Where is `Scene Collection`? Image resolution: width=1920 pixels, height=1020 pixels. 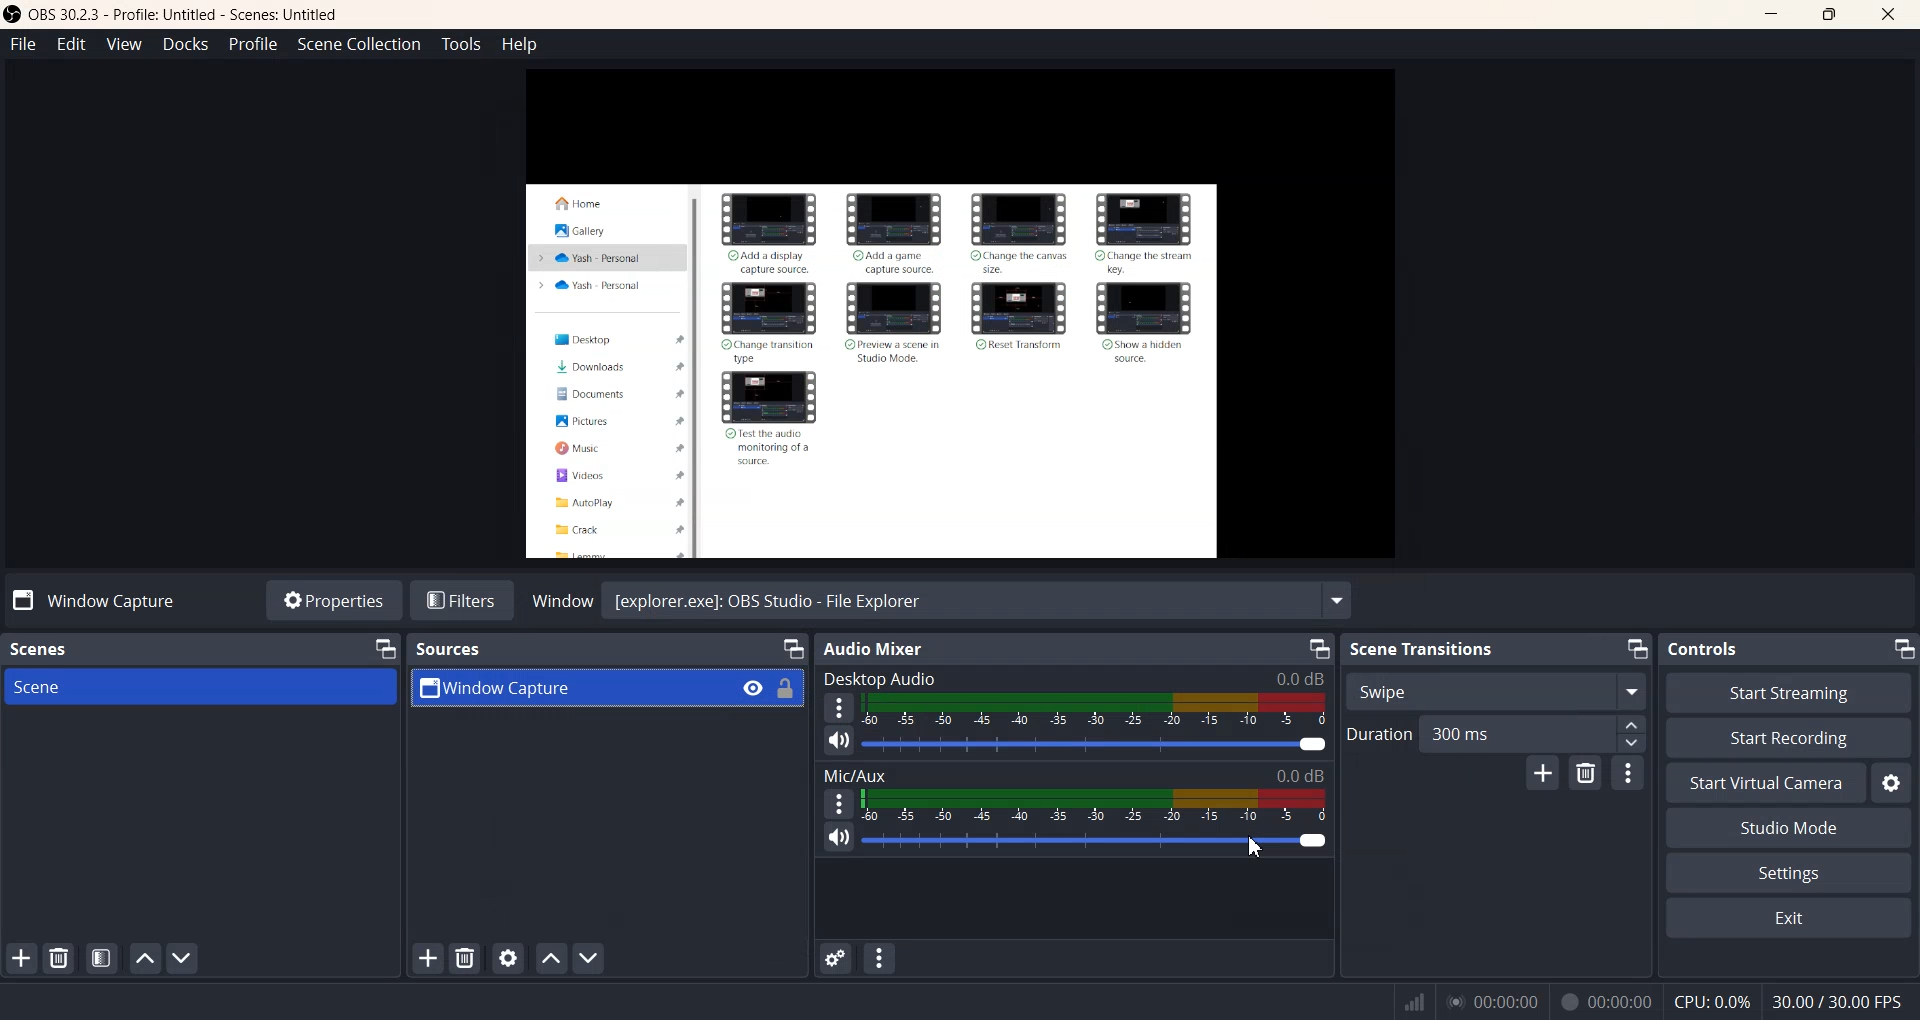 Scene Collection is located at coordinates (357, 44).